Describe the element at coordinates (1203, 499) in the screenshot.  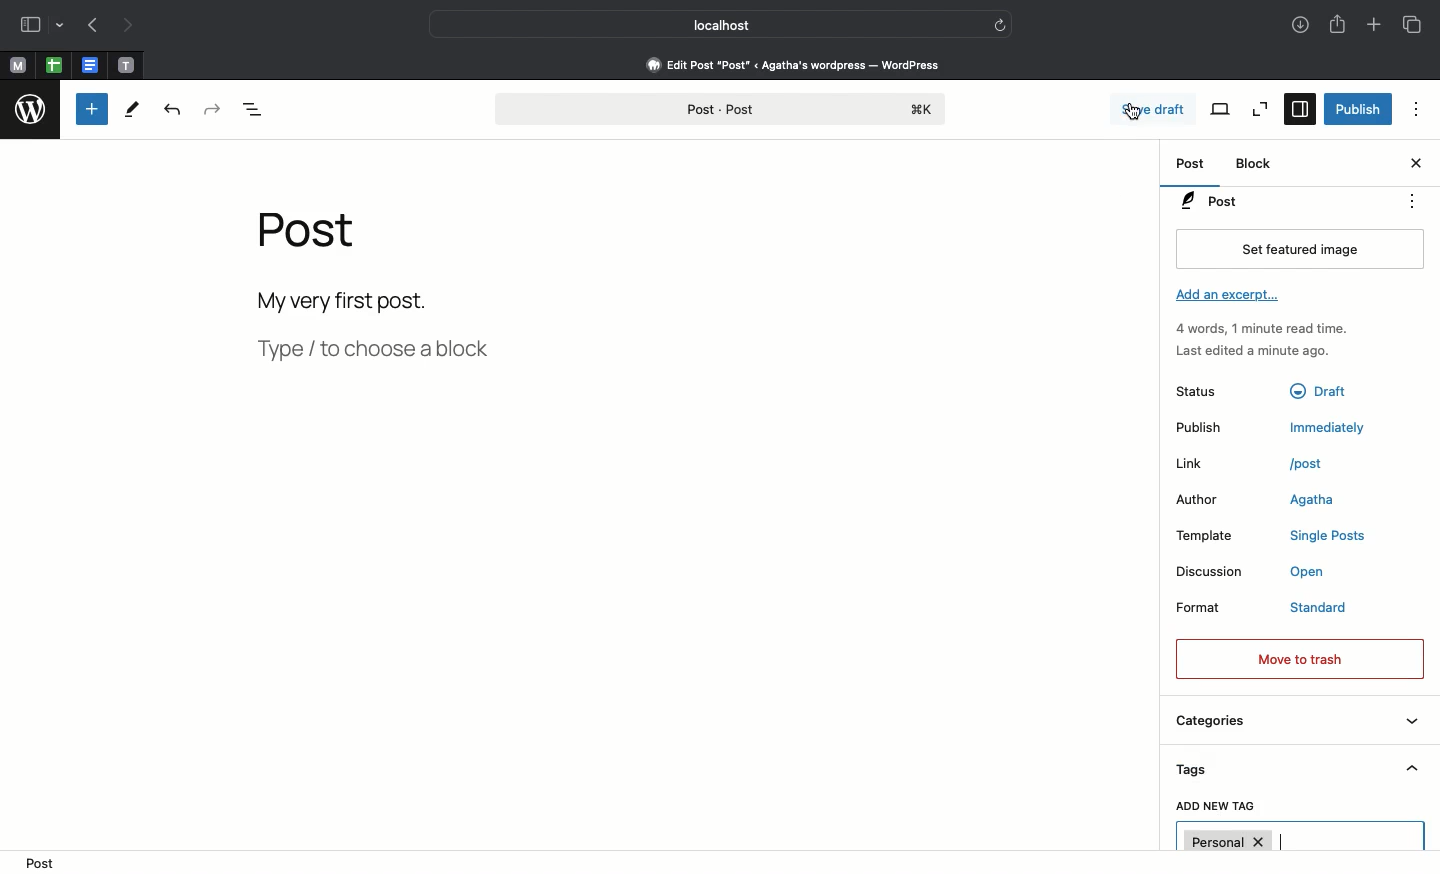
I see `Author` at that location.